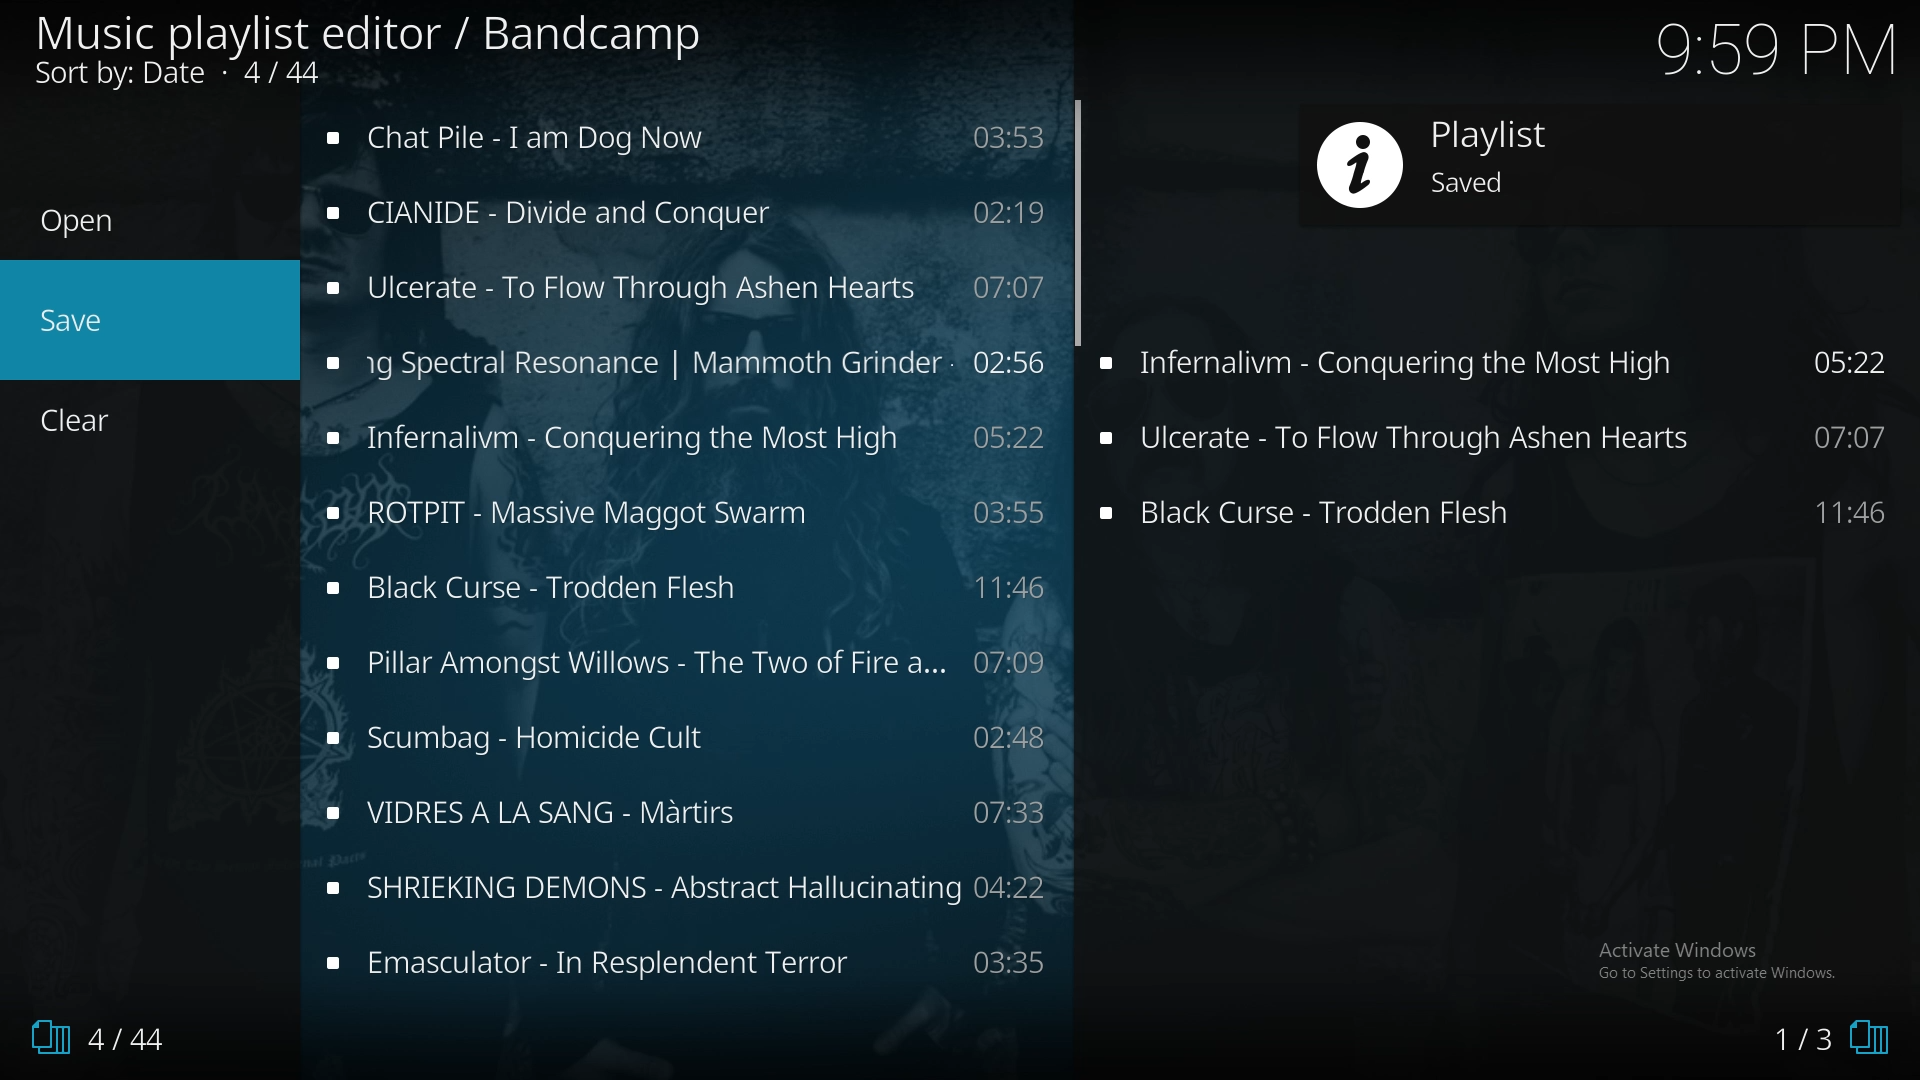 The image size is (1920, 1080). What do you see at coordinates (1500, 516) in the screenshot?
I see `Ulcerate - To Flow Through Ashen Hearts 07:07` at bounding box center [1500, 516].